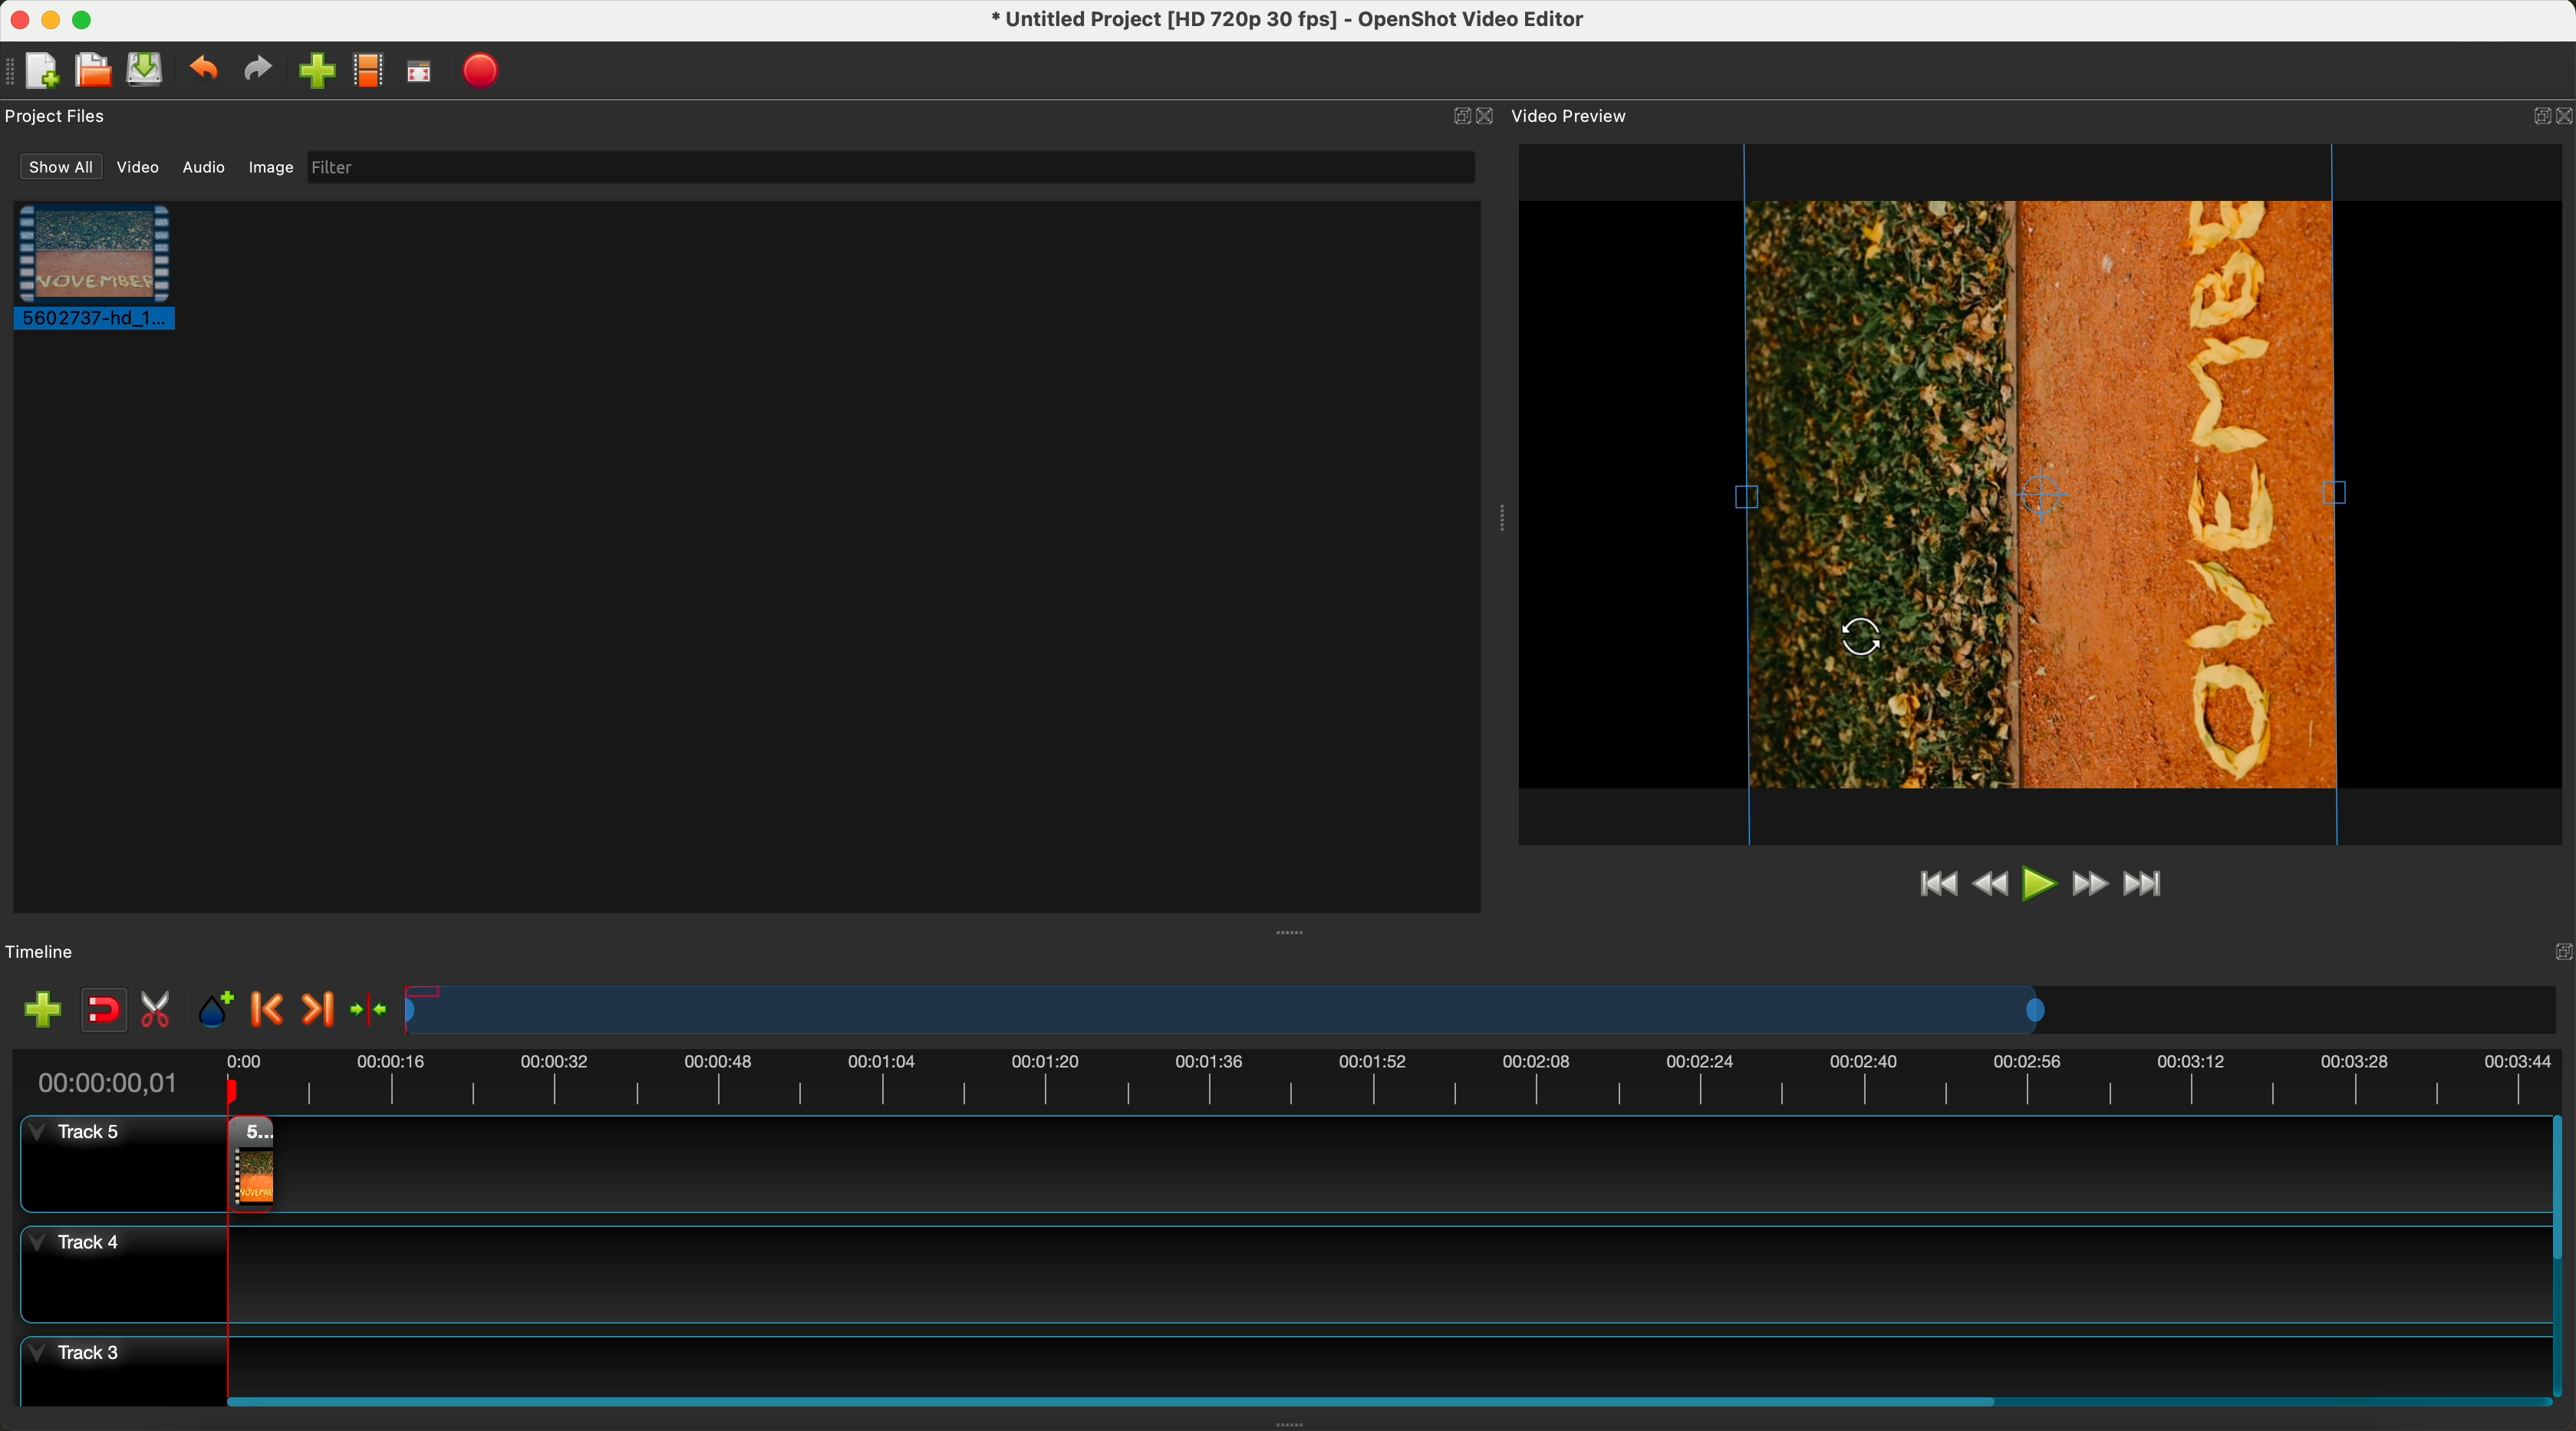  I want to click on show all, so click(60, 166).